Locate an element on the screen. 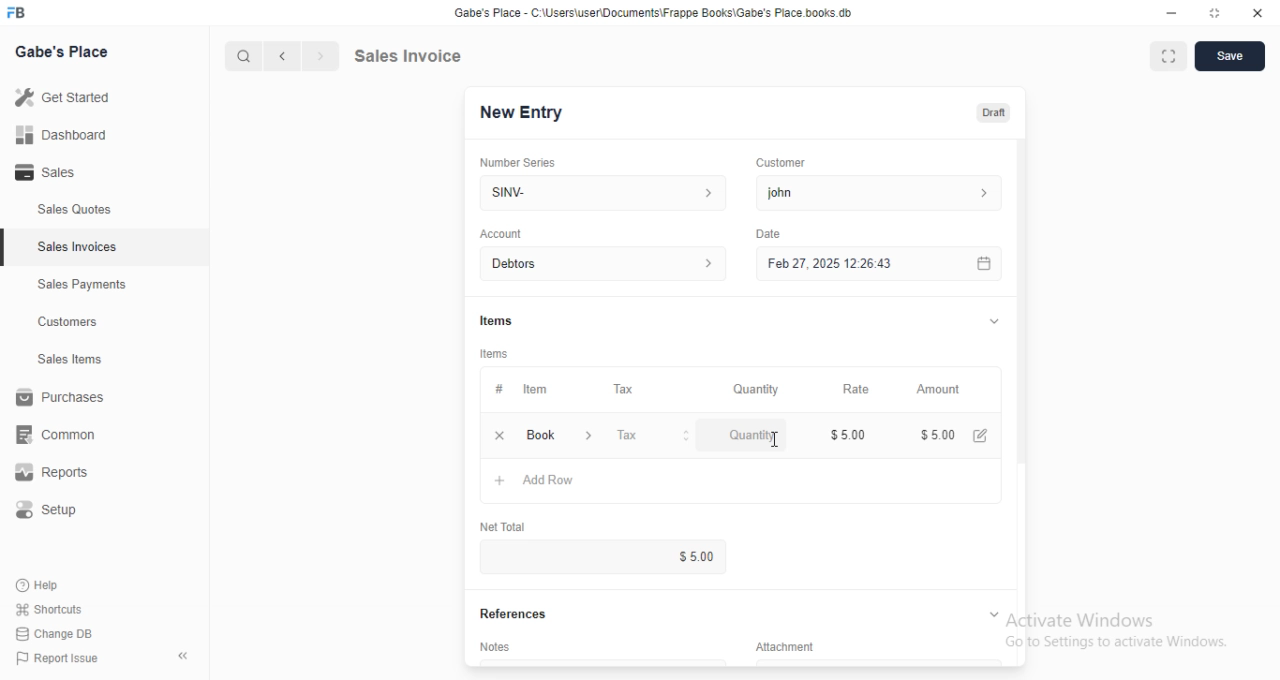  Attachment is located at coordinates (777, 645).